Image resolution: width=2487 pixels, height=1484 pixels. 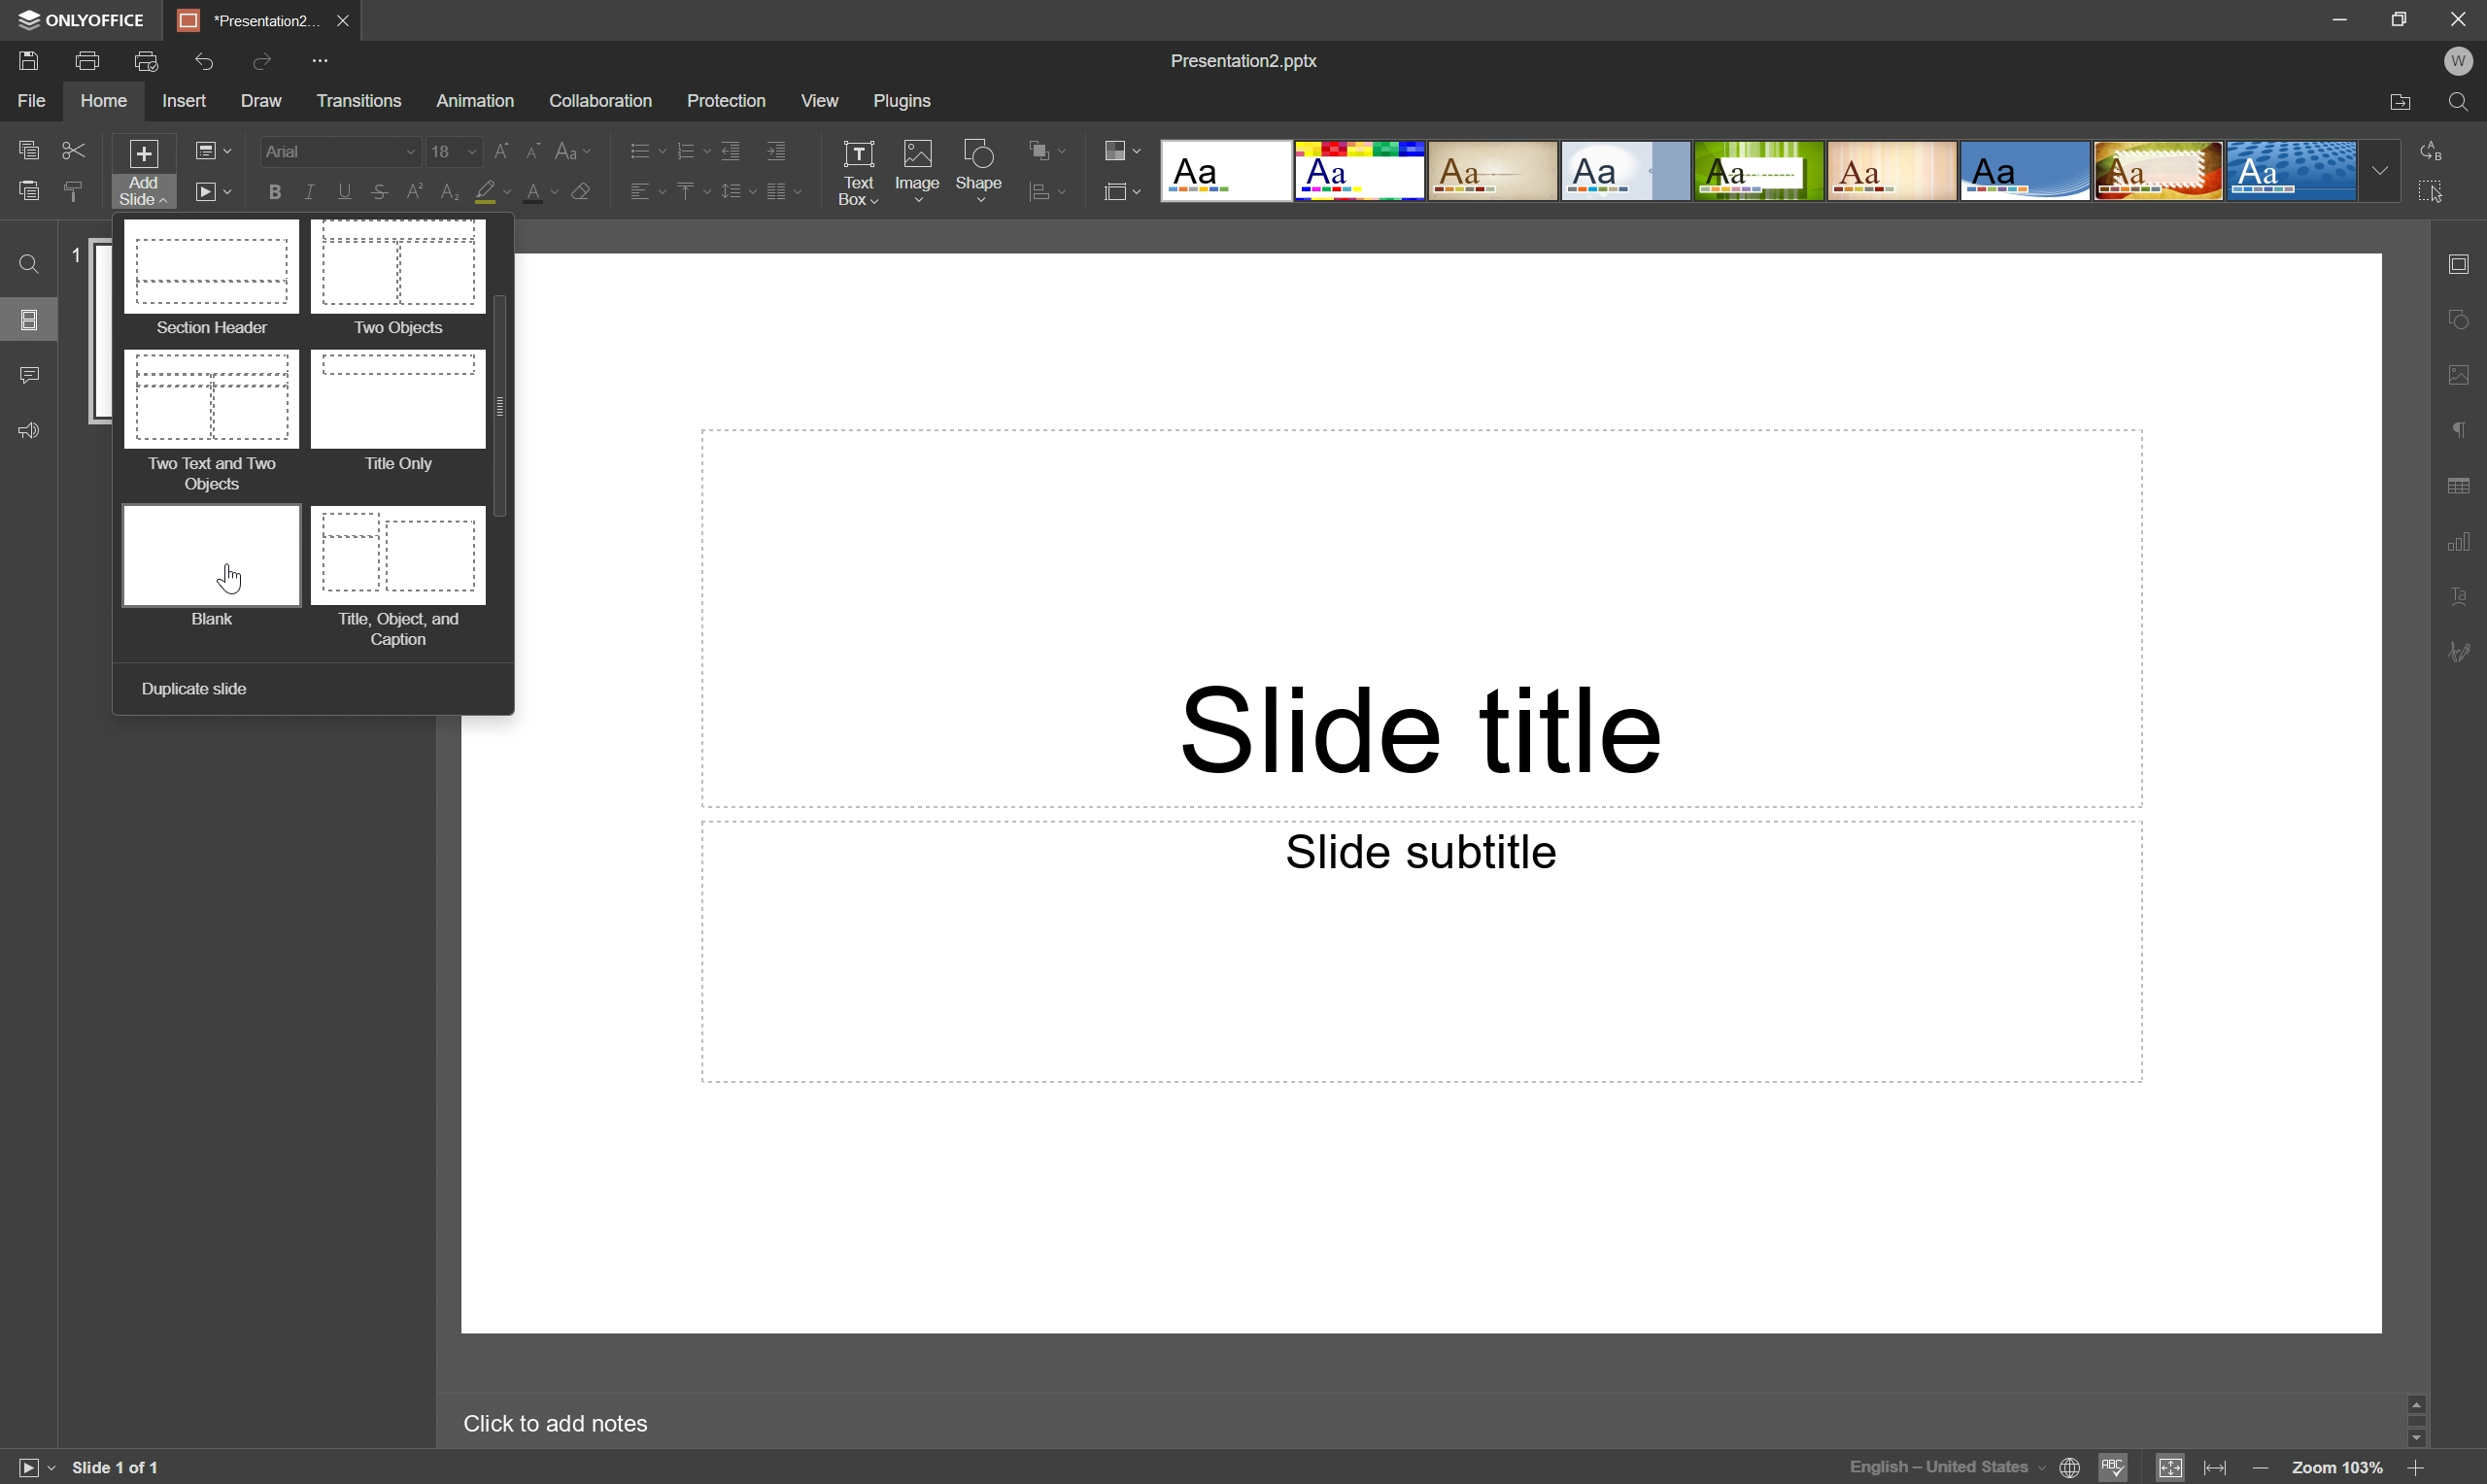 I want to click on Superscript, so click(x=414, y=192).